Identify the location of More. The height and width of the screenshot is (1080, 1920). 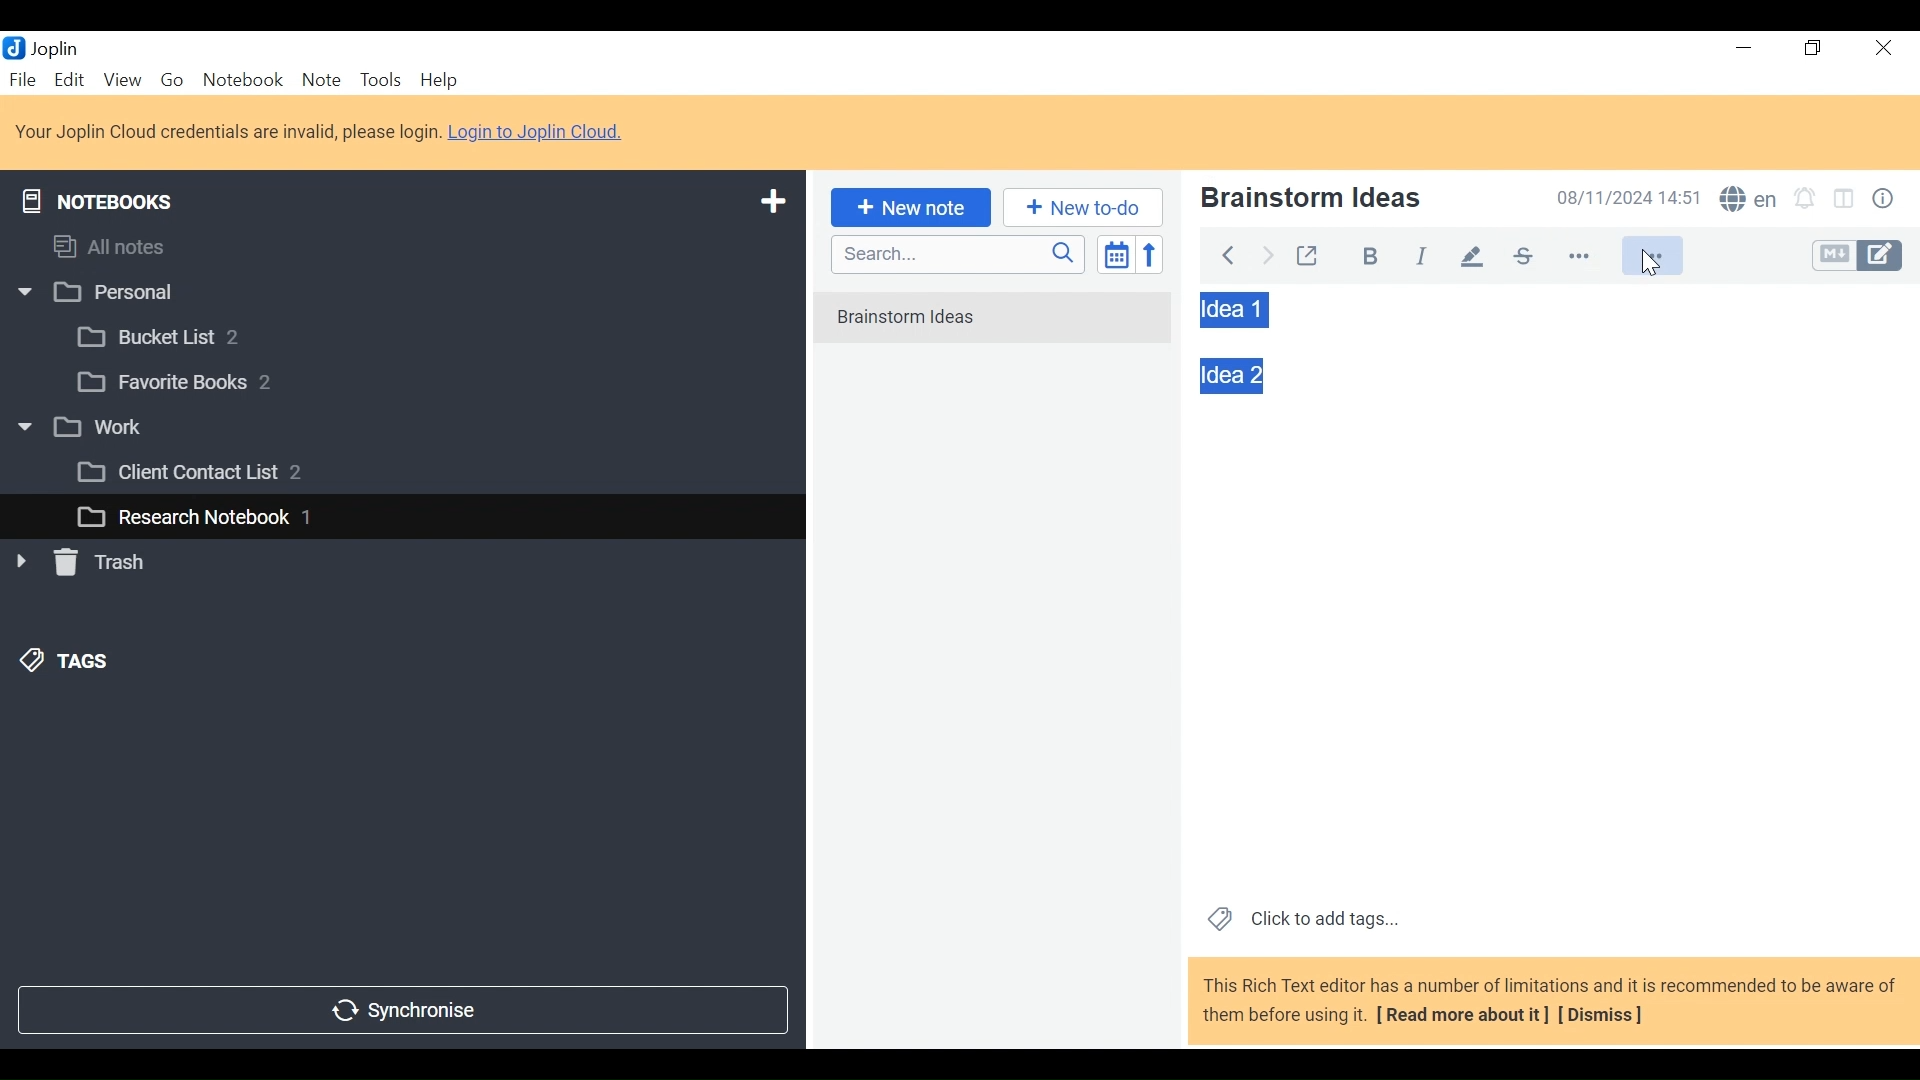
(1654, 259).